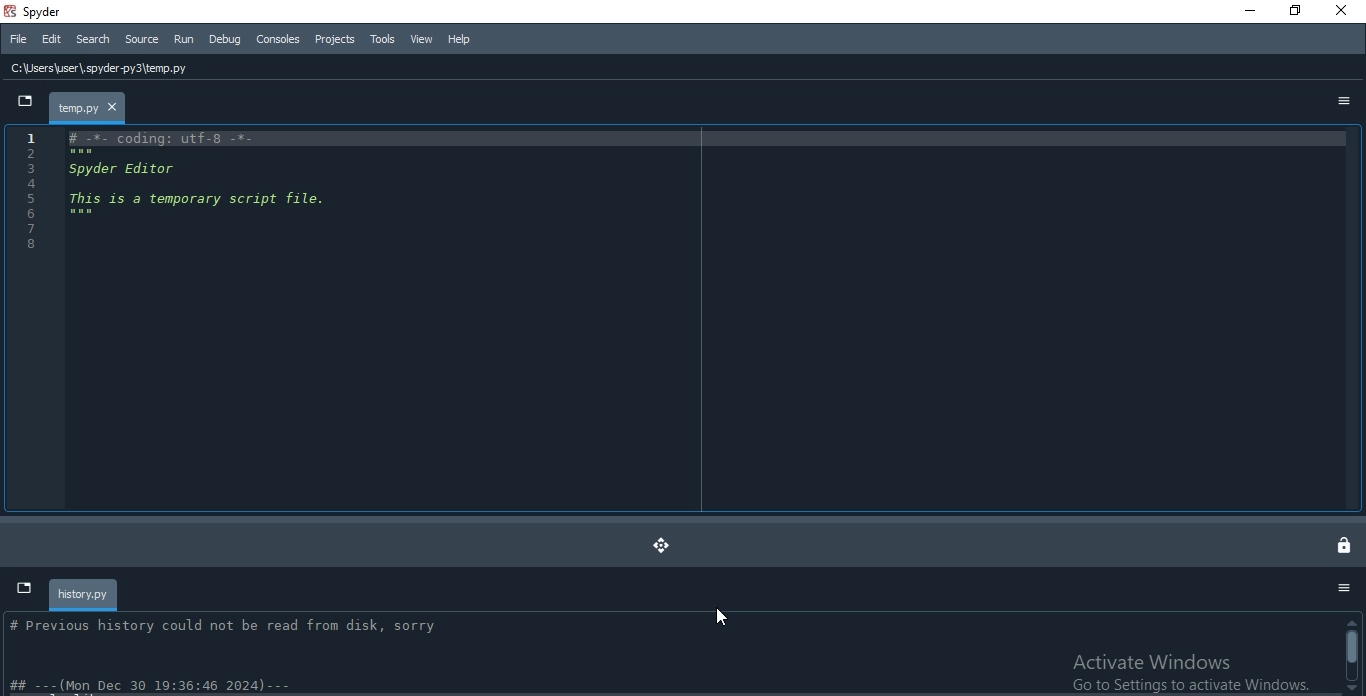  Describe the element at coordinates (225, 39) in the screenshot. I see `Debug` at that location.